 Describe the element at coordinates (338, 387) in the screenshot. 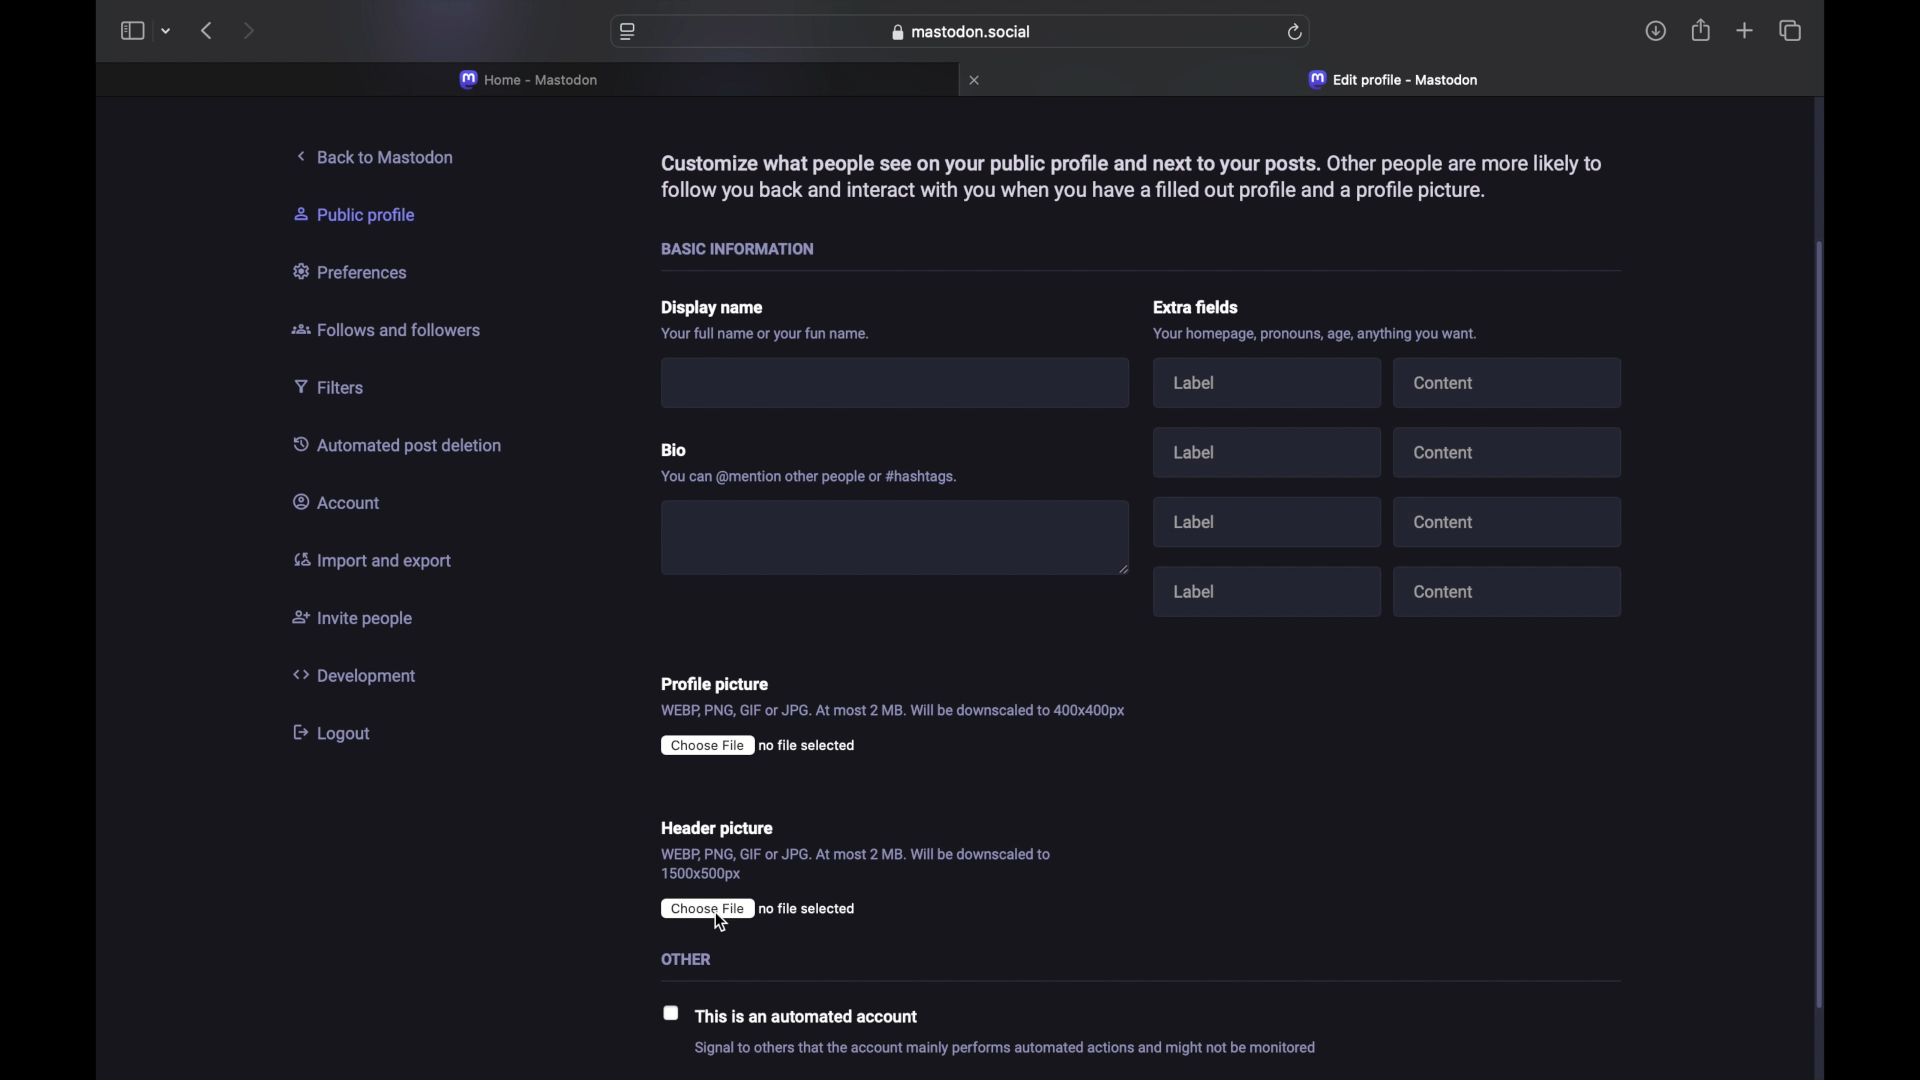

I see `filters` at that location.